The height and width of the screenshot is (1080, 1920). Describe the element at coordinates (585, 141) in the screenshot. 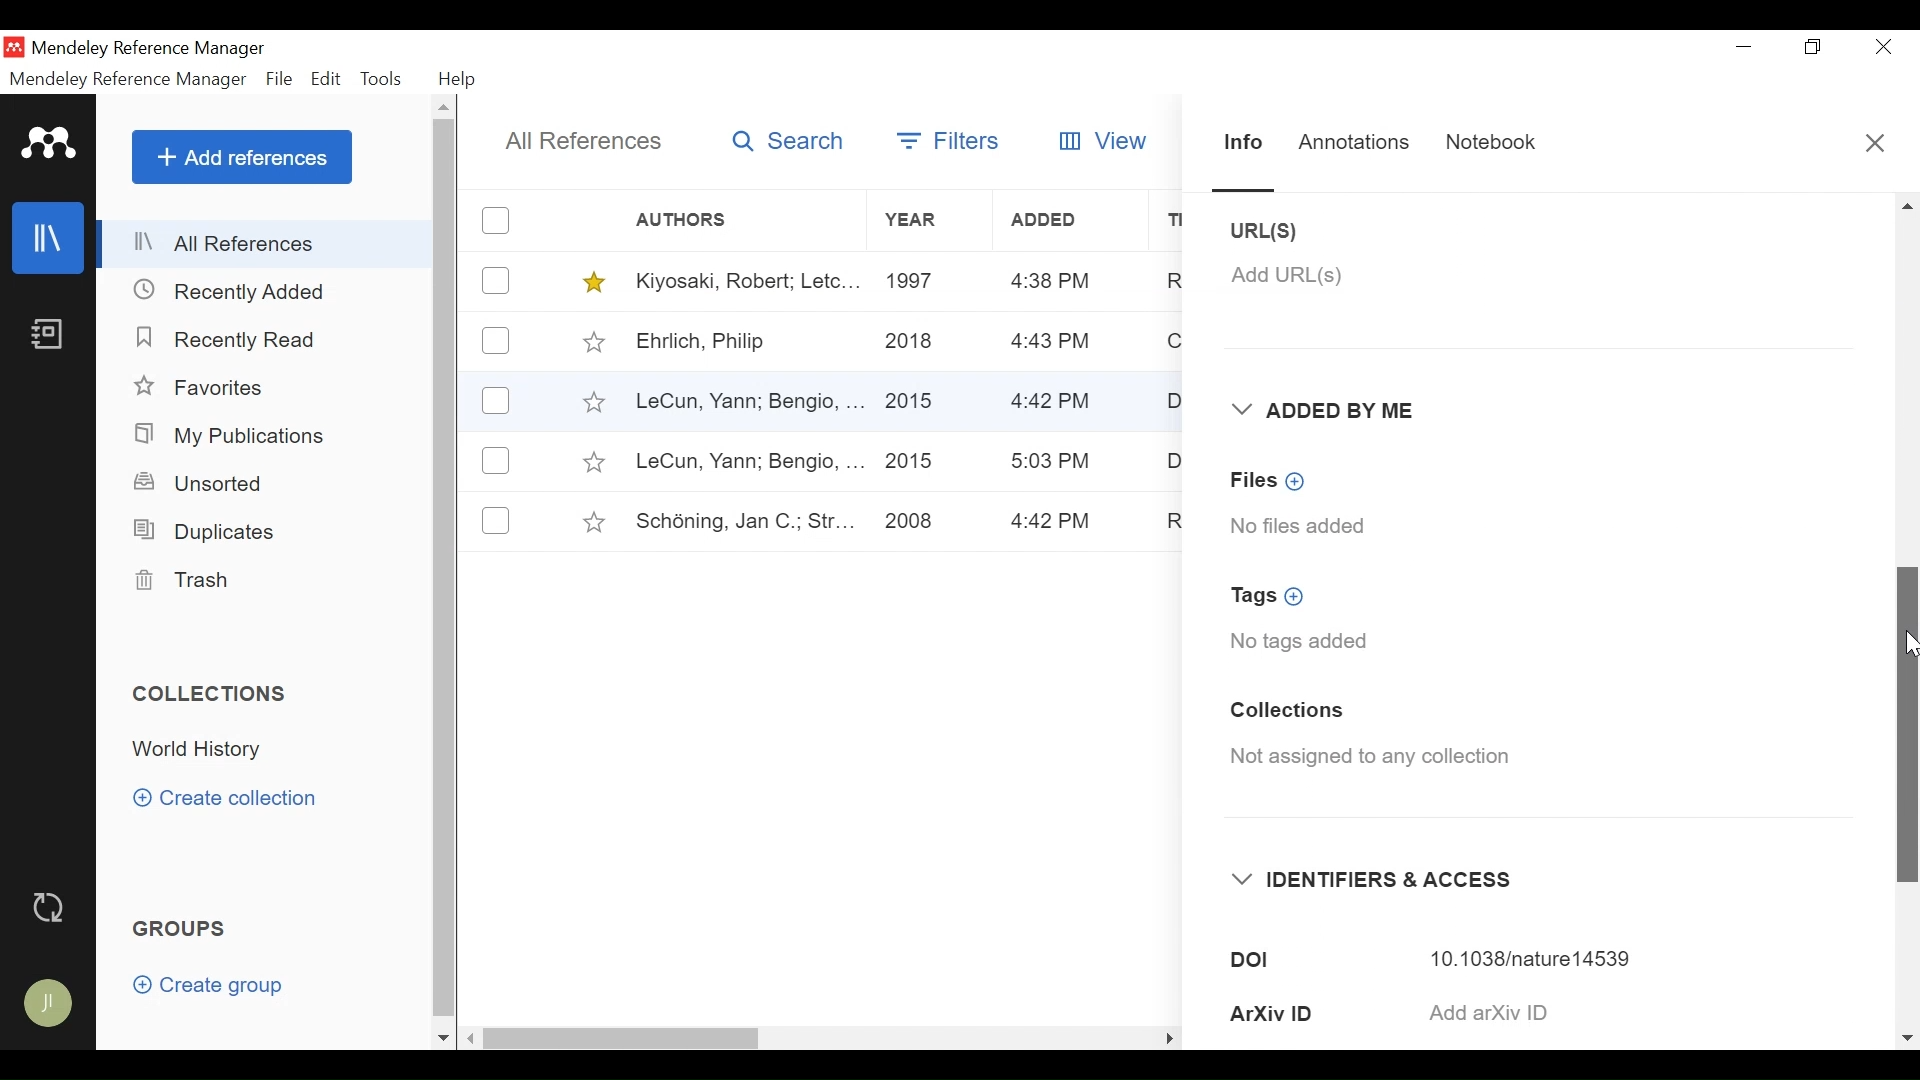

I see `All References` at that location.